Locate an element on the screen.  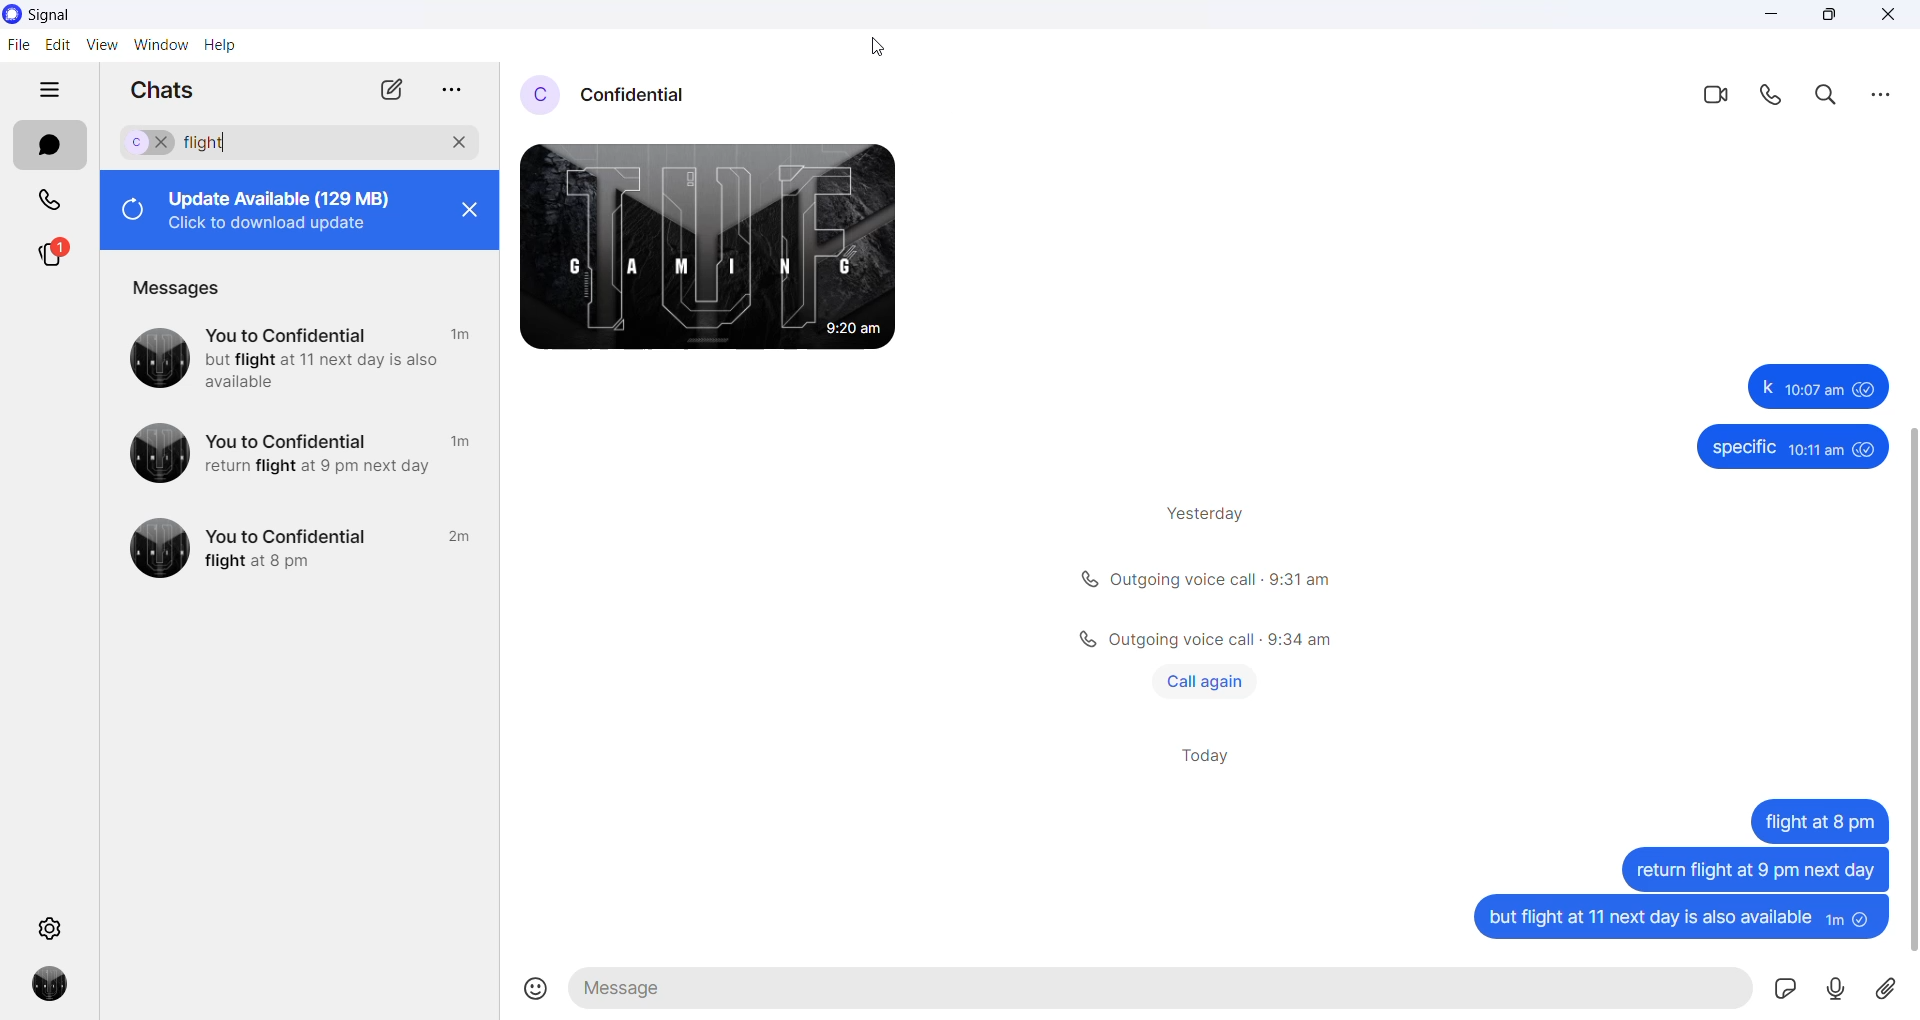
cursor is located at coordinates (875, 47).